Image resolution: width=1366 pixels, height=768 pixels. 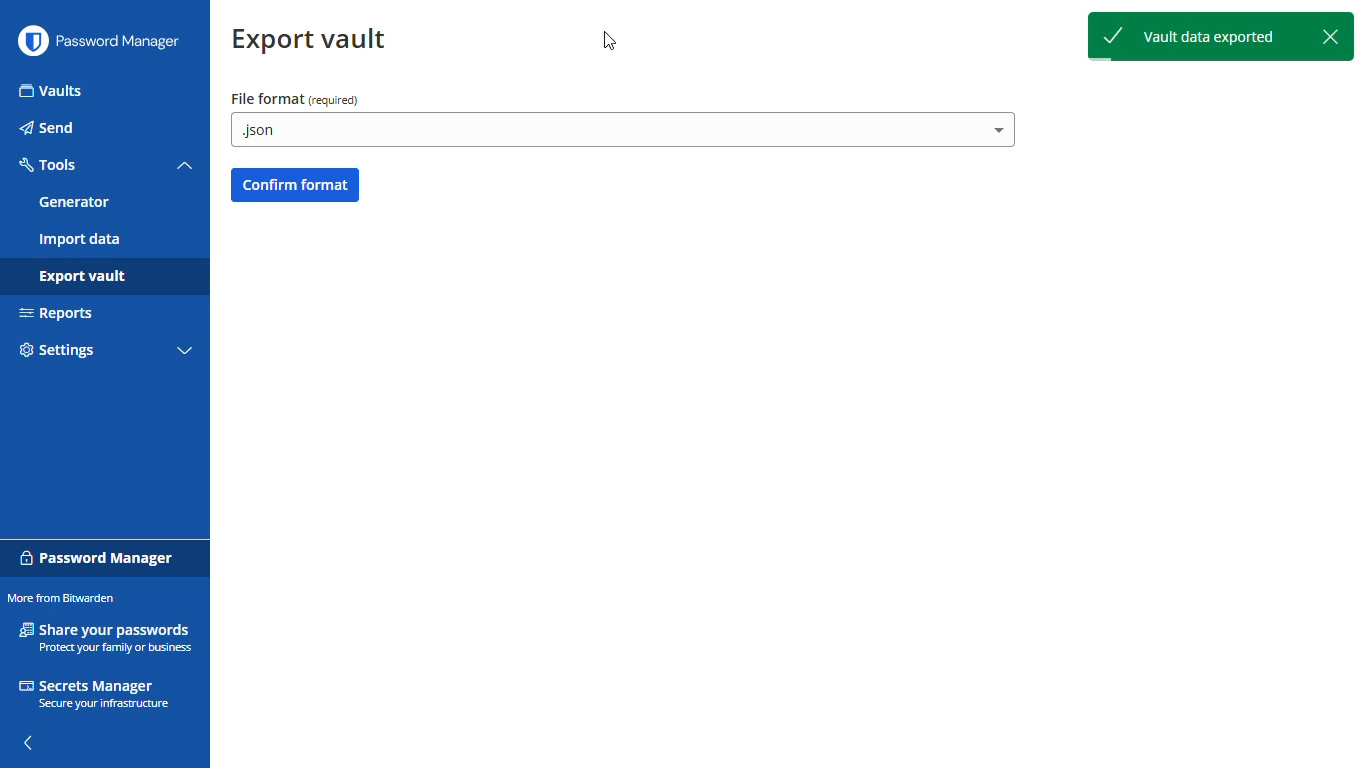 I want to click on logo, so click(x=32, y=41).